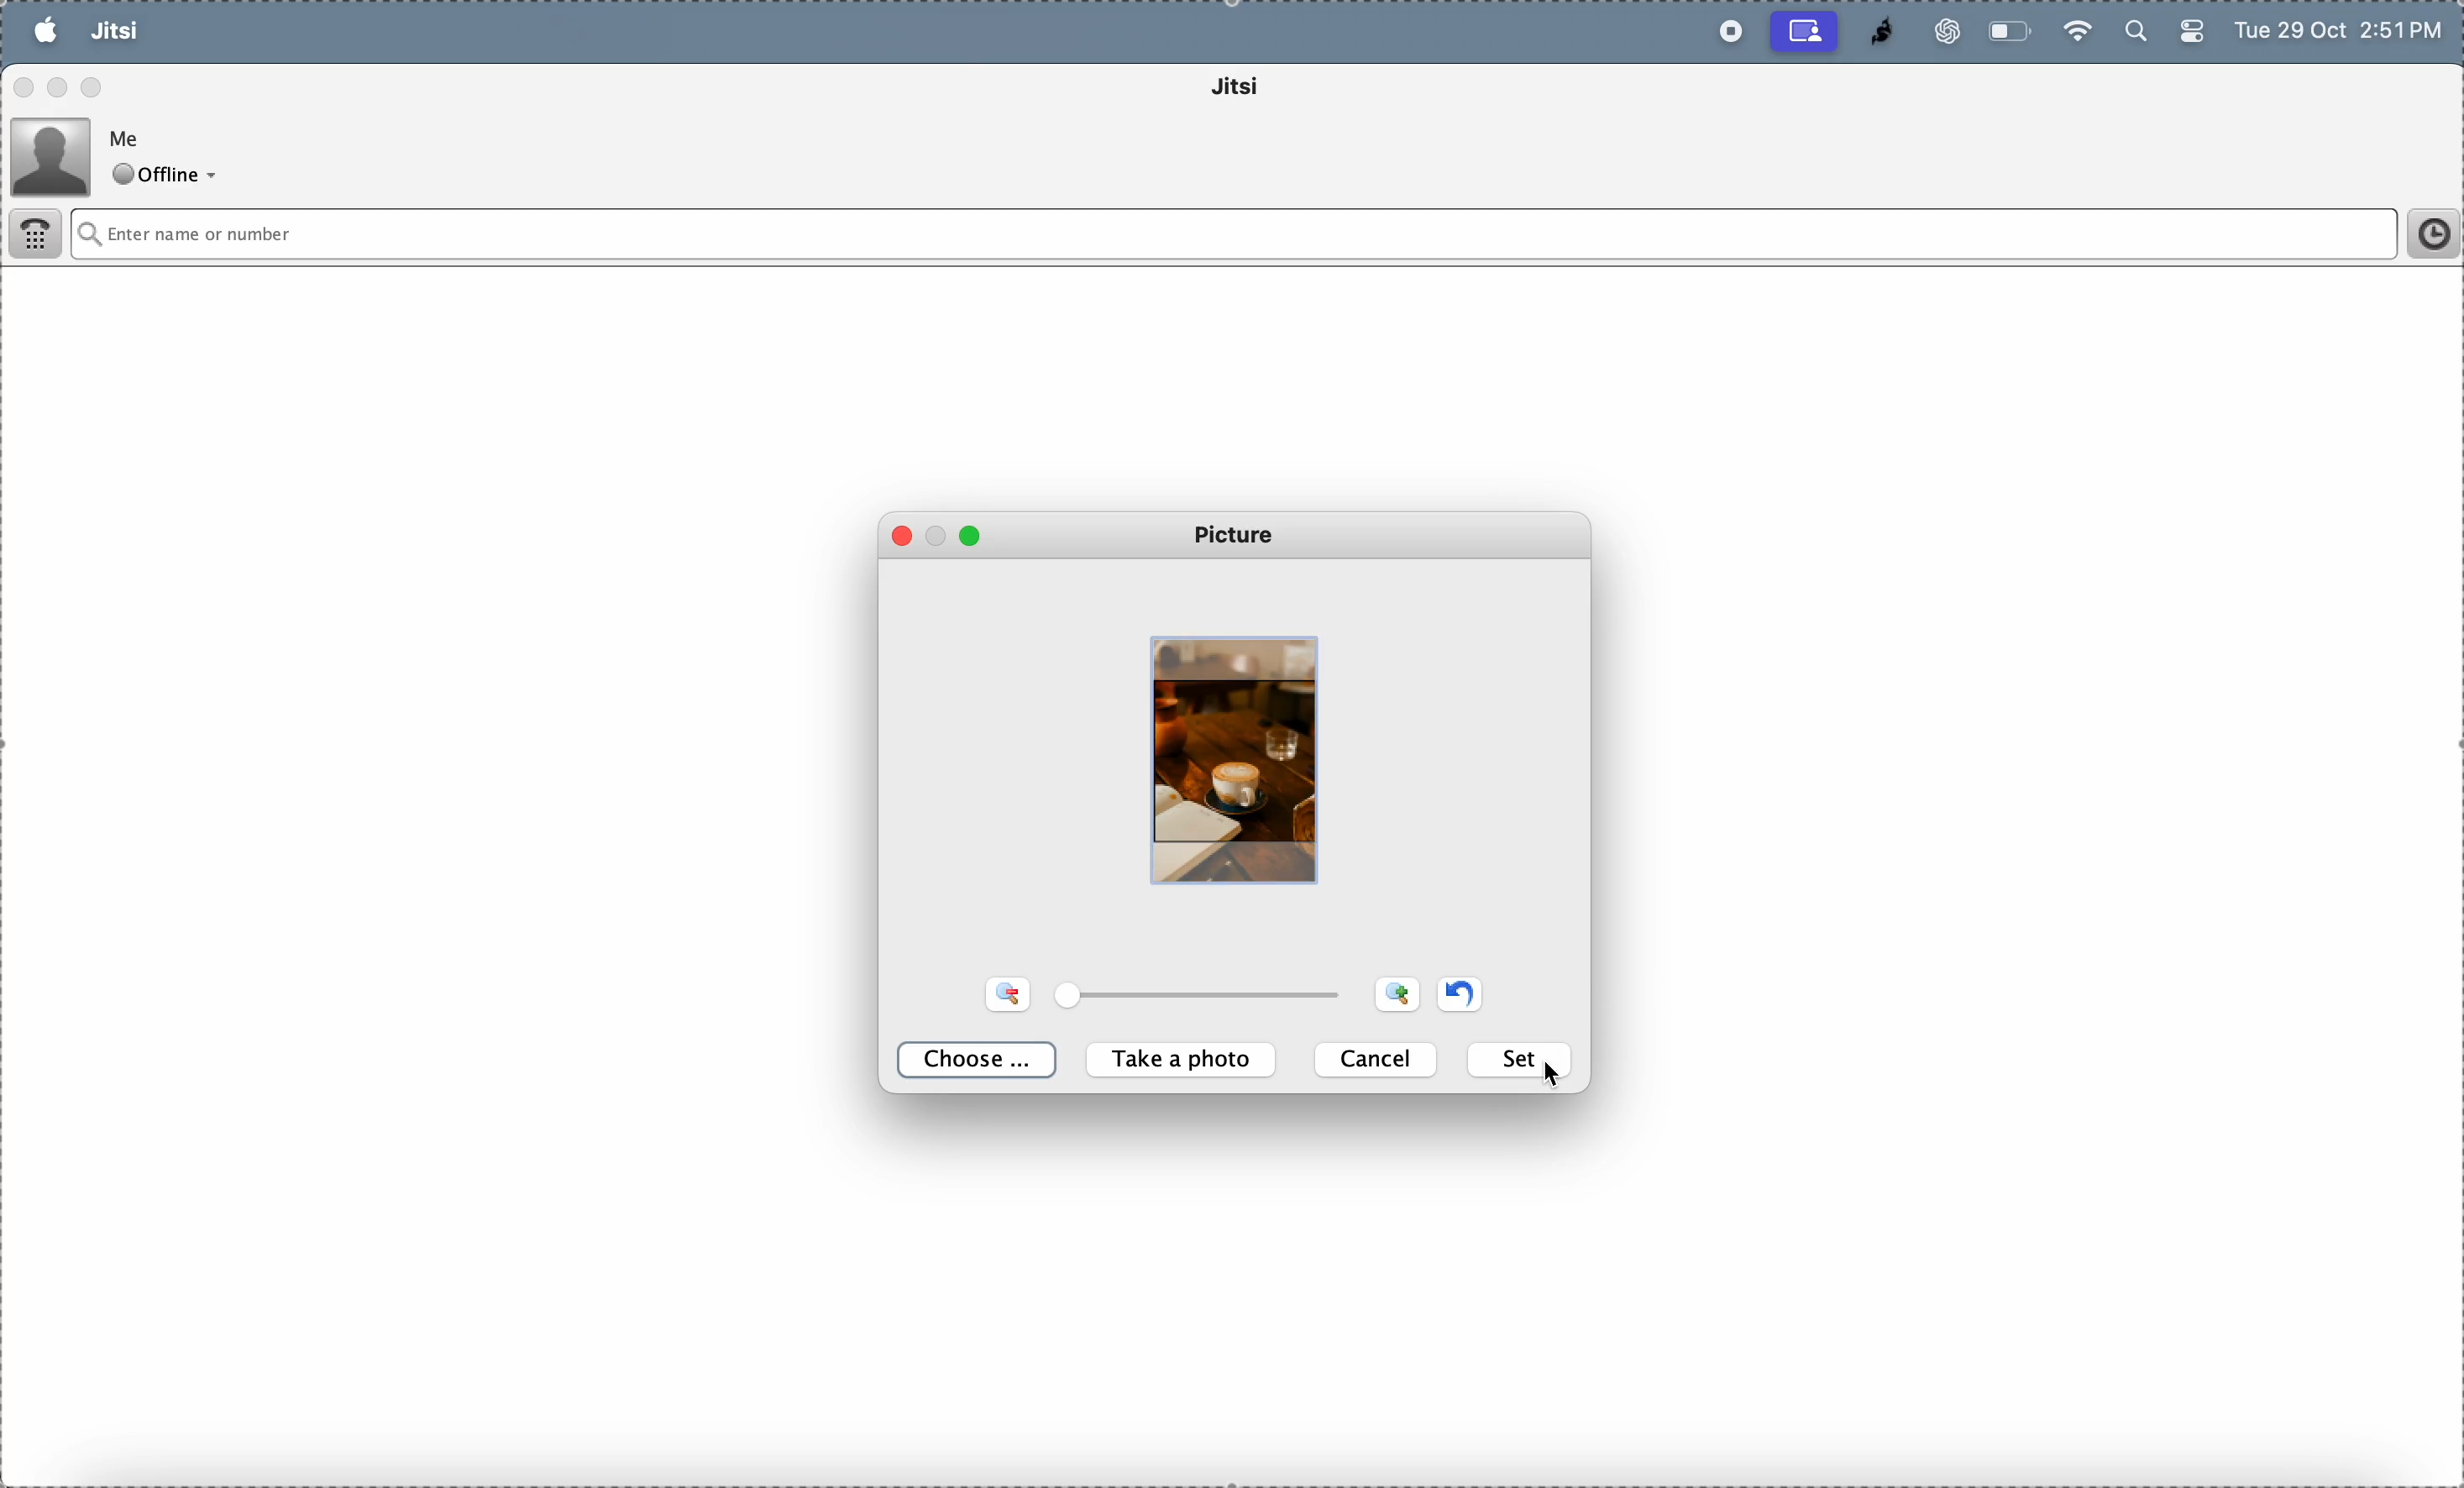 This screenshot has width=2464, height=1488. What do you see at coordinates (1126, 234) in the screenshot?
I see `Enter name or number` at bounding box center [1126, 234].